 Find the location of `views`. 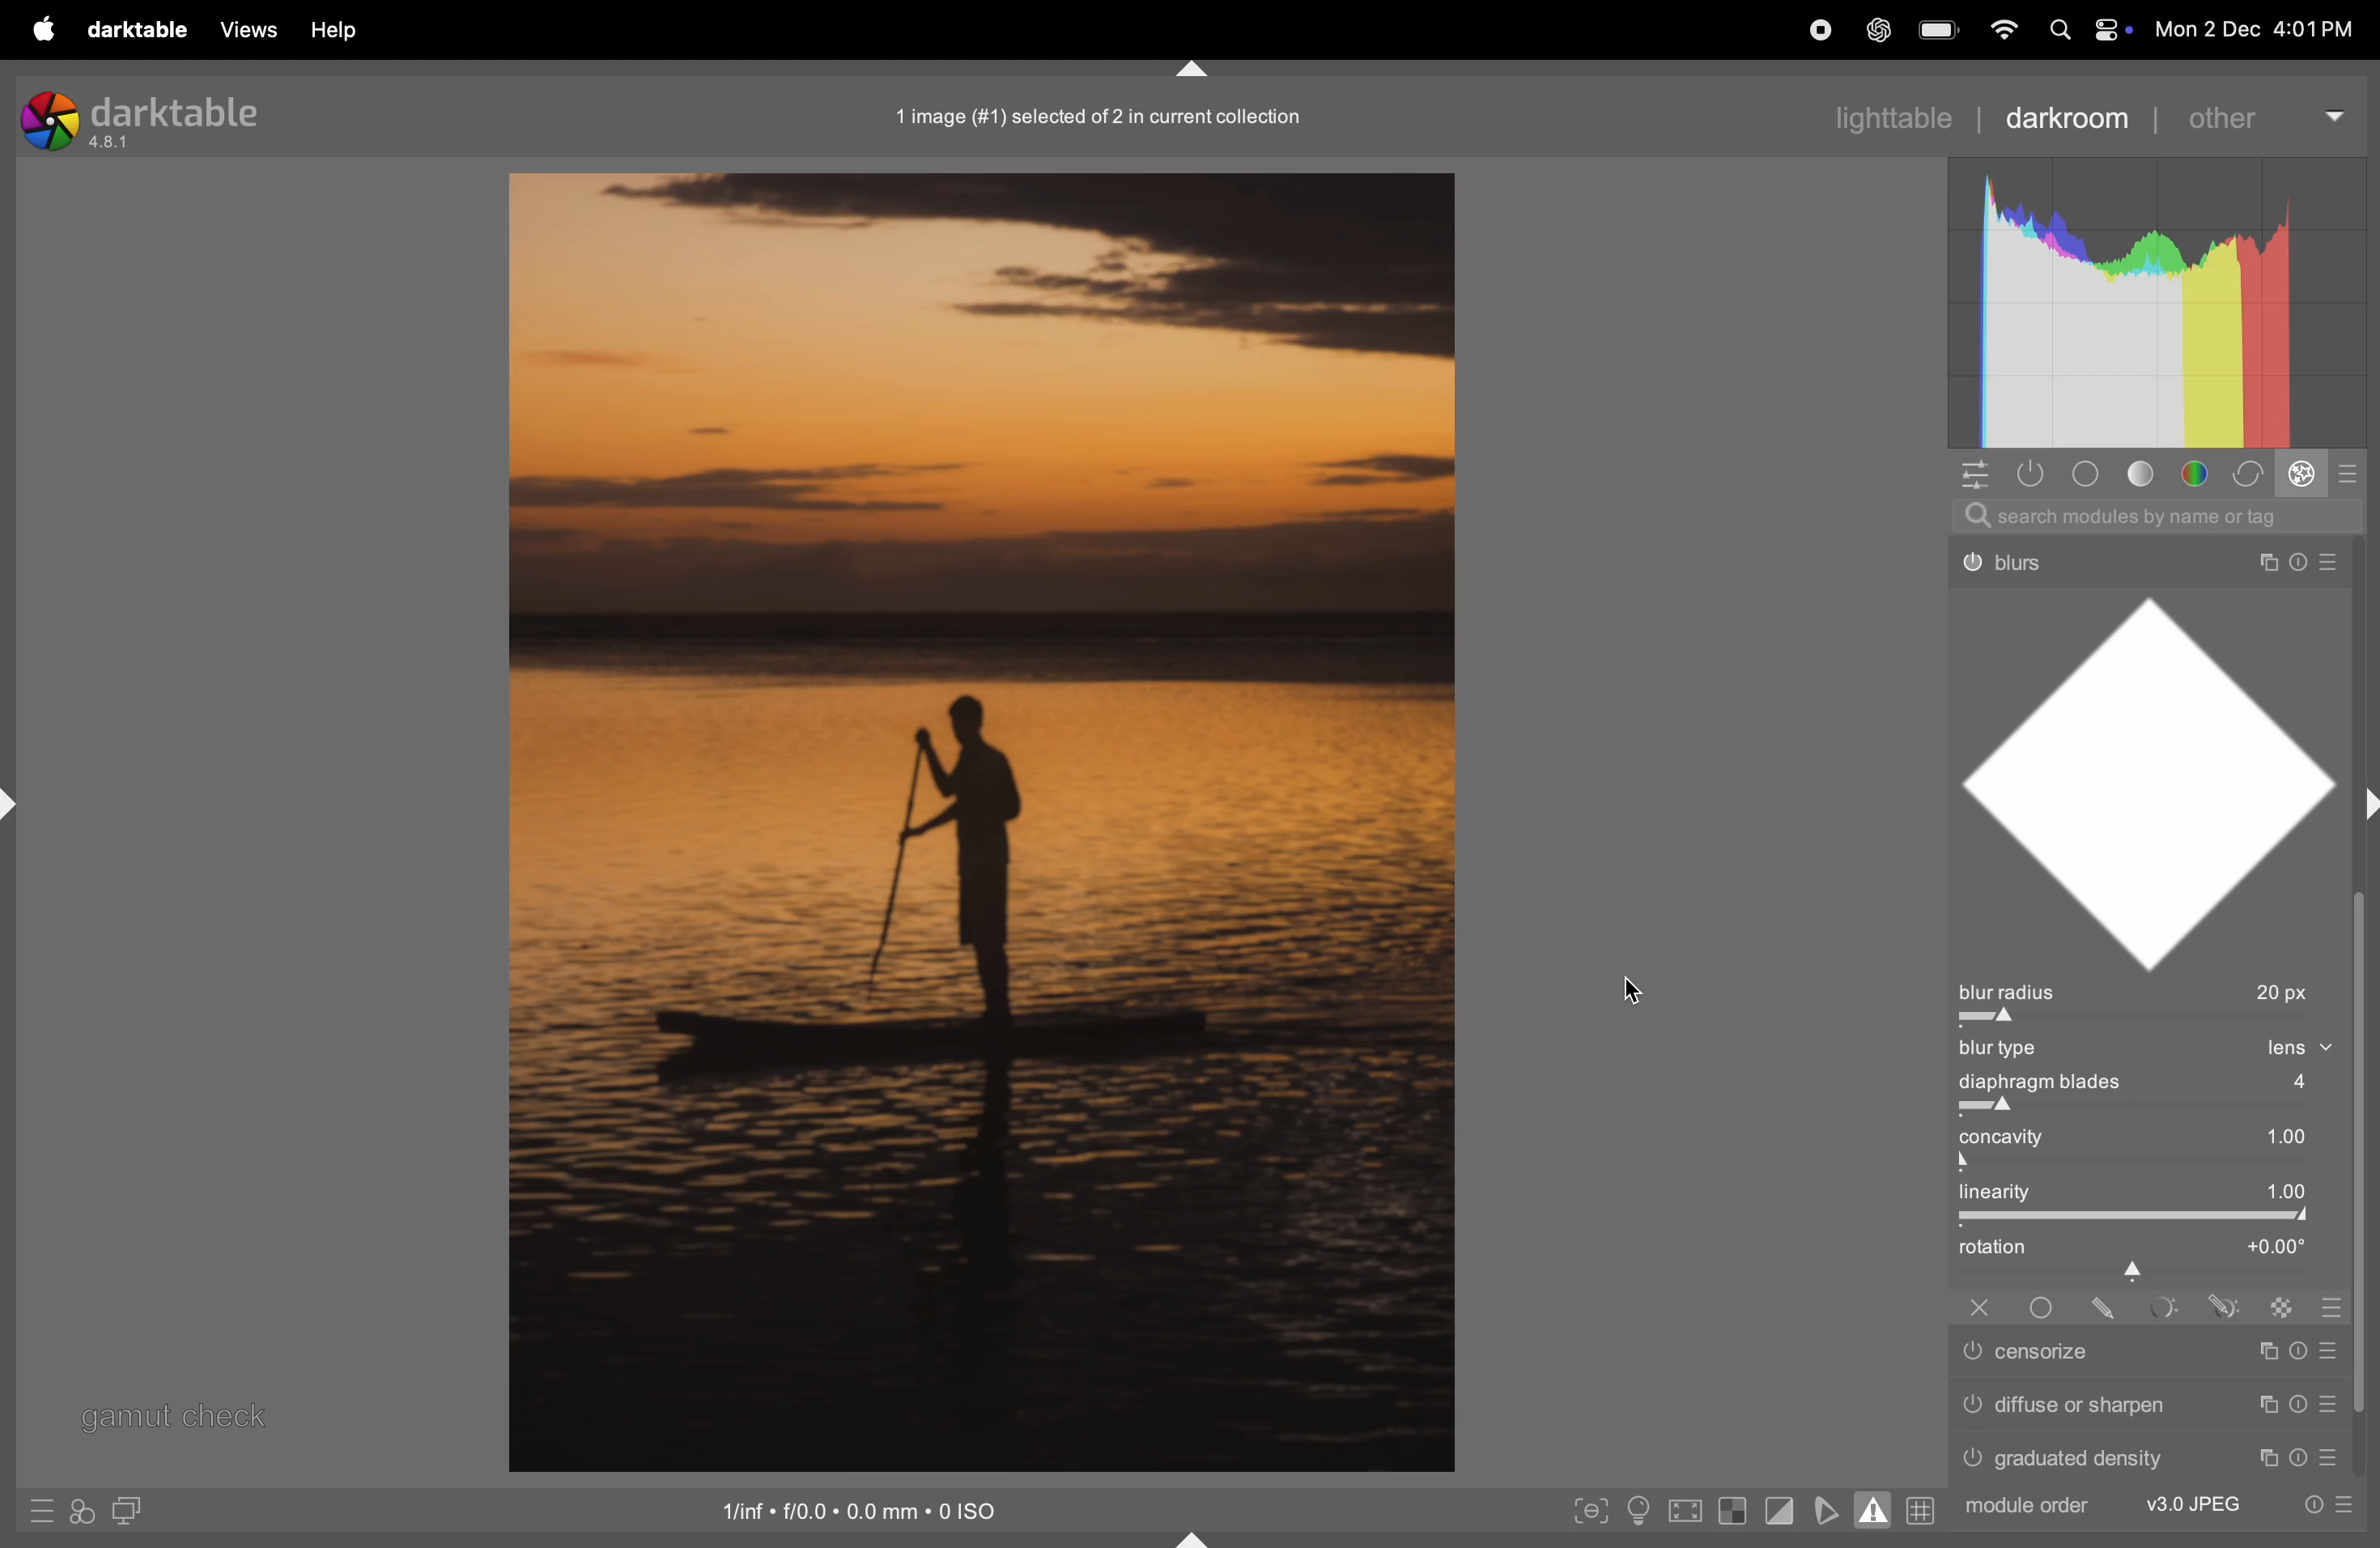

views is located at coordinates (246, 29).